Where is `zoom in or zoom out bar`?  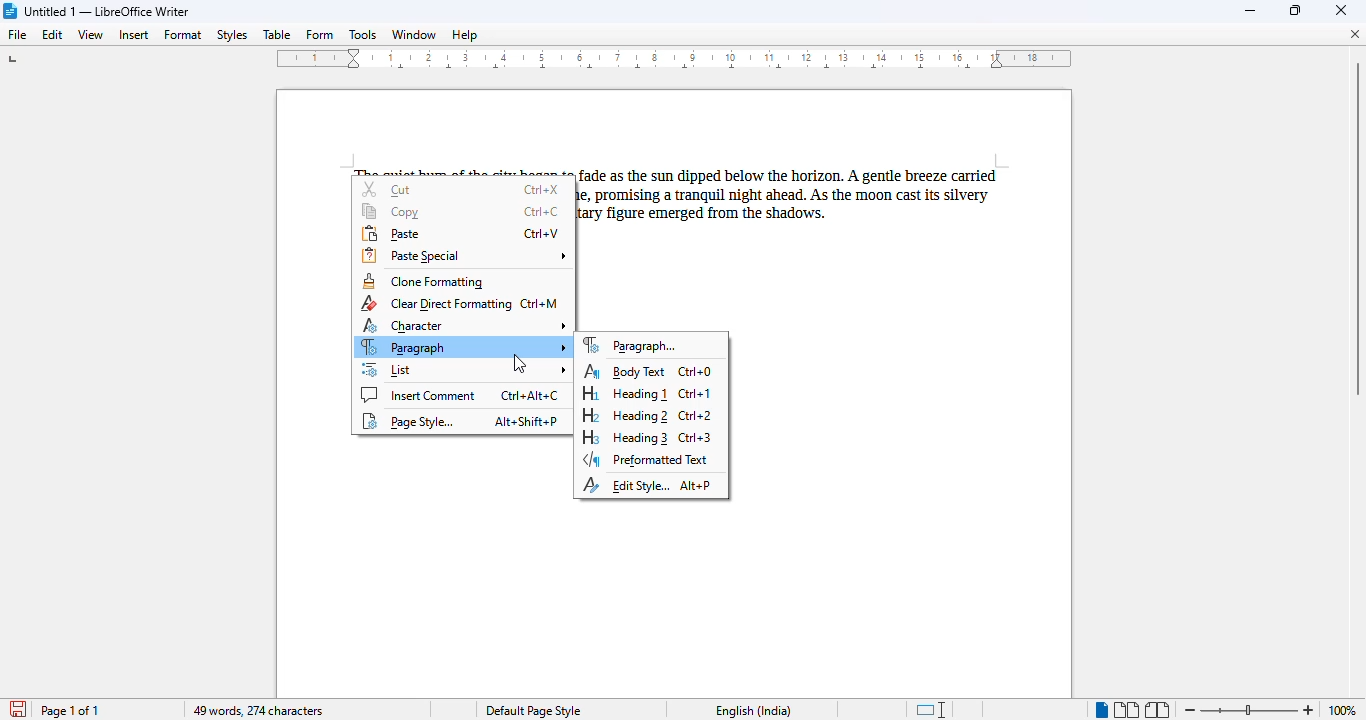
zoom in or zoom out bar is located at coordinates (1248, 711).